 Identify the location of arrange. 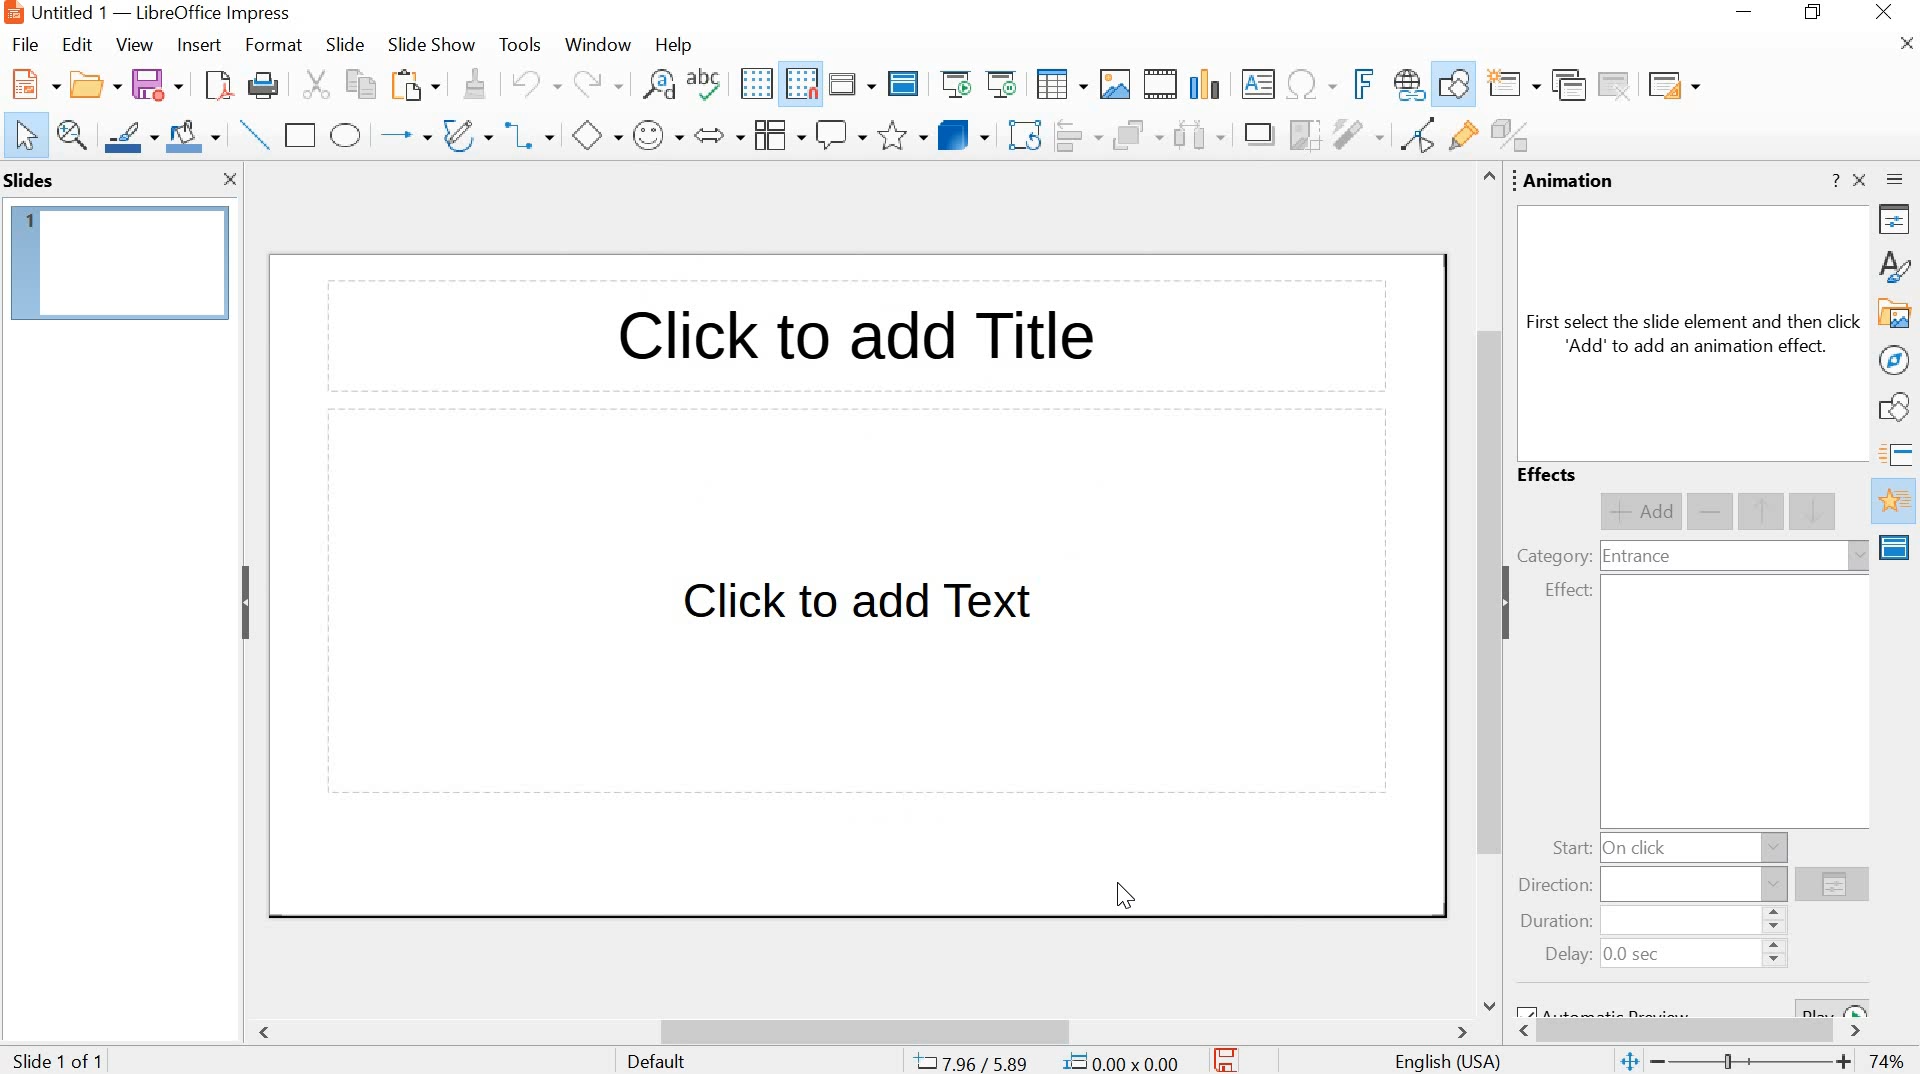
(1135, 137).